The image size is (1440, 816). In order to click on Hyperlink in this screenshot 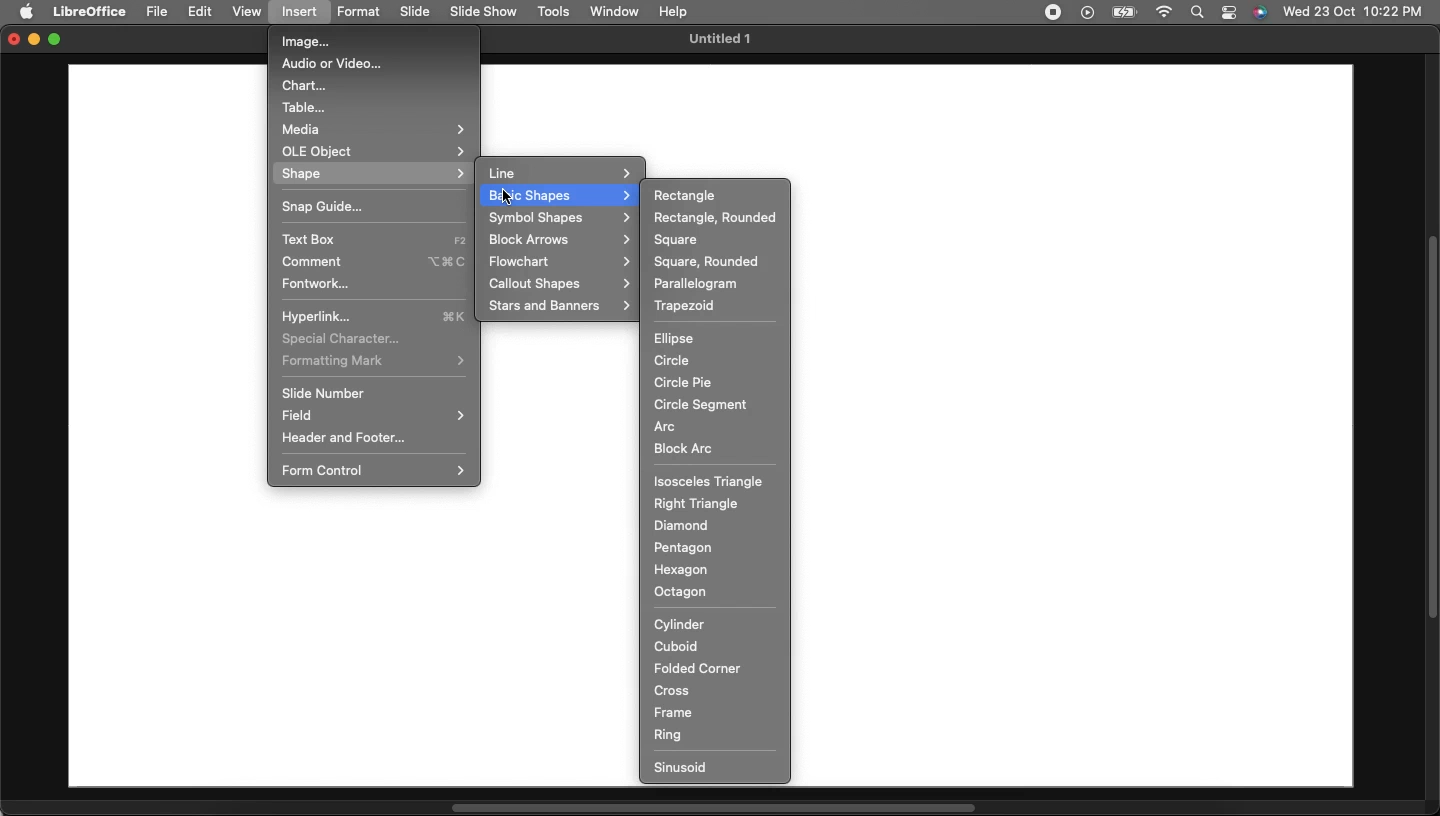, I will do `click(373, 317)`.